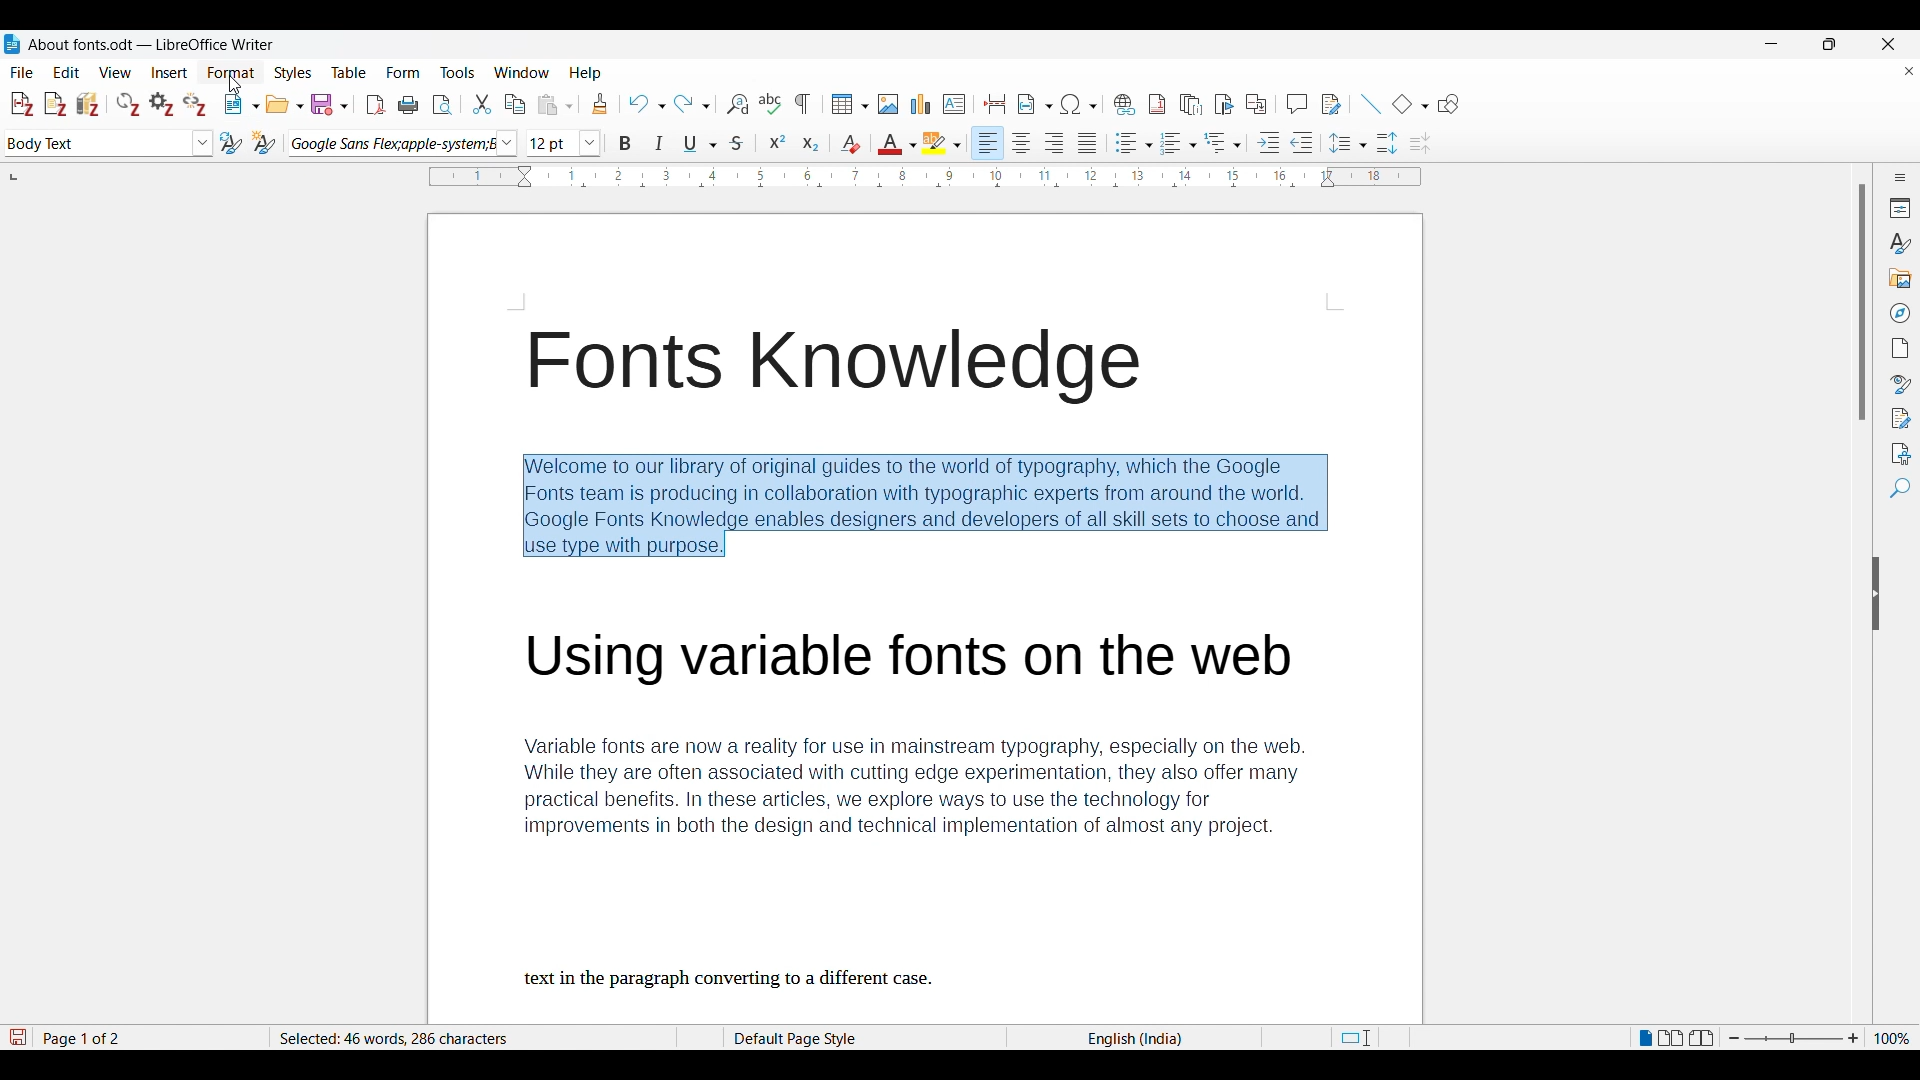  What do you see at coordinates (264, 143) in the screenshot?
I see `New style from selection` at bounding box center [264, 143].